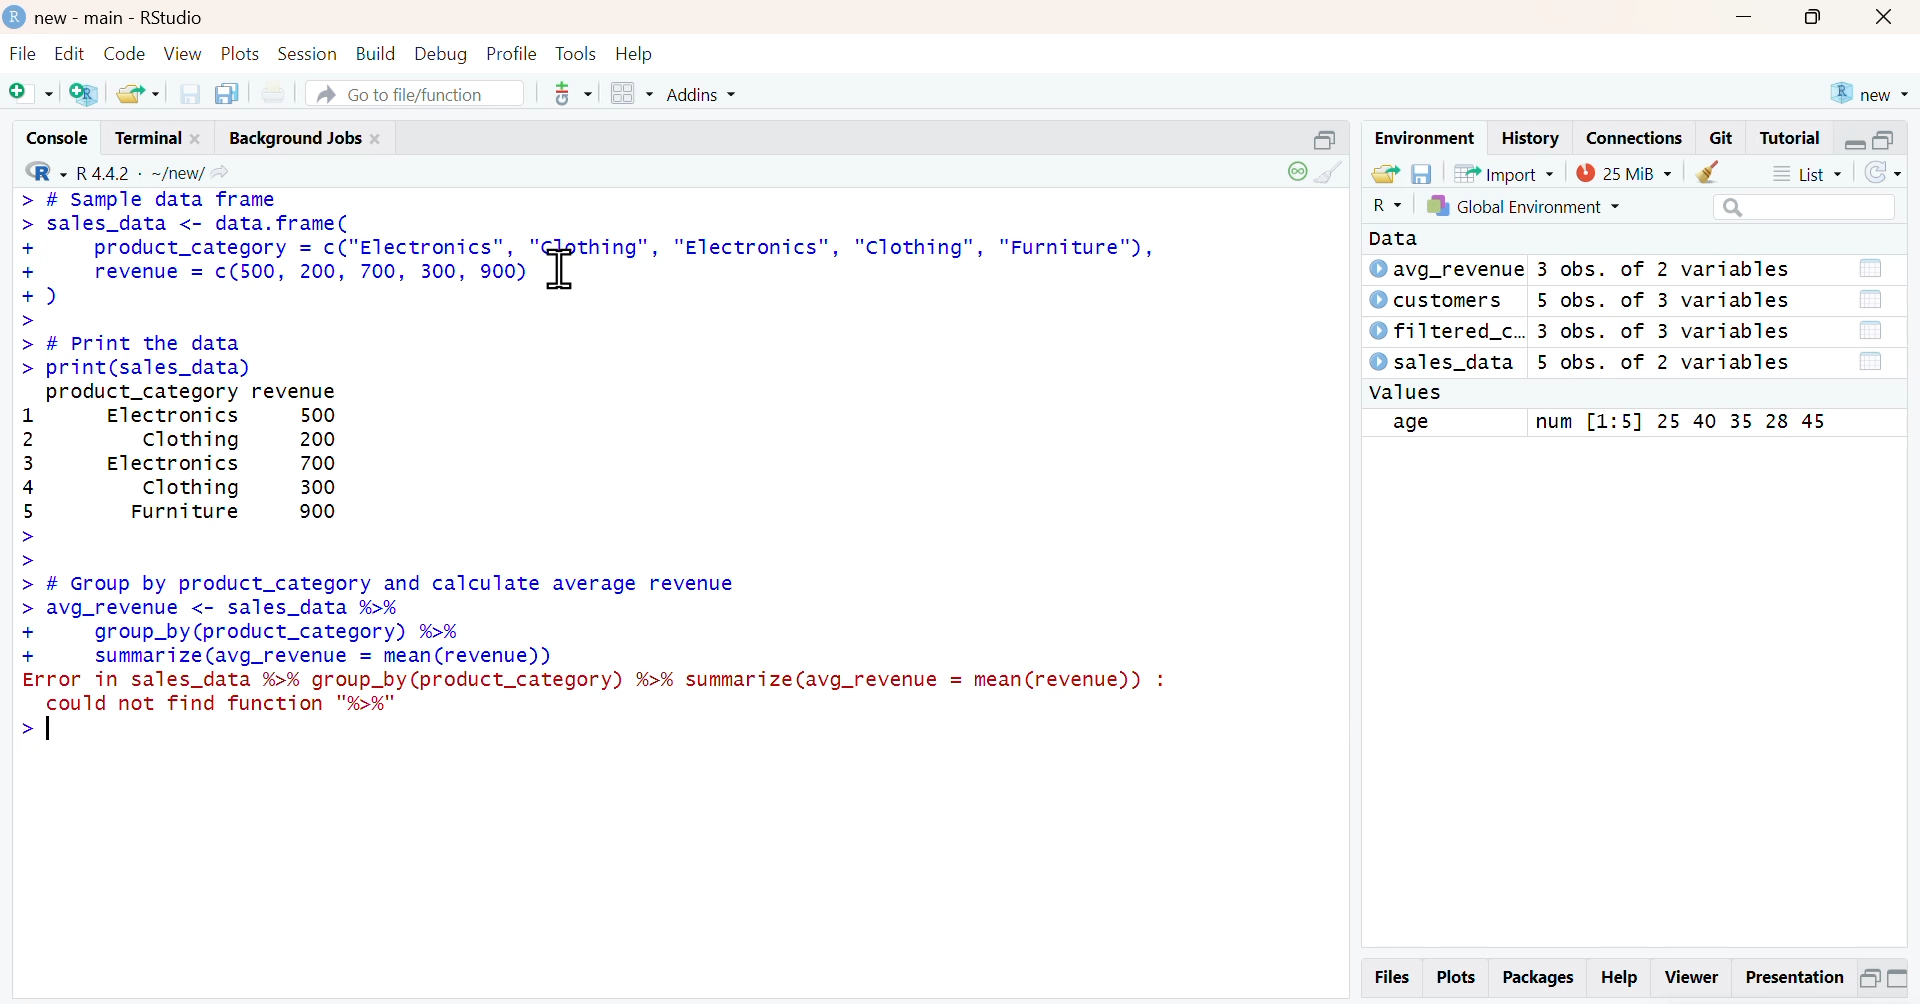 This screenshot has height=1004, width=1920. I want to click on Select Language - R, so click(1386, 205).